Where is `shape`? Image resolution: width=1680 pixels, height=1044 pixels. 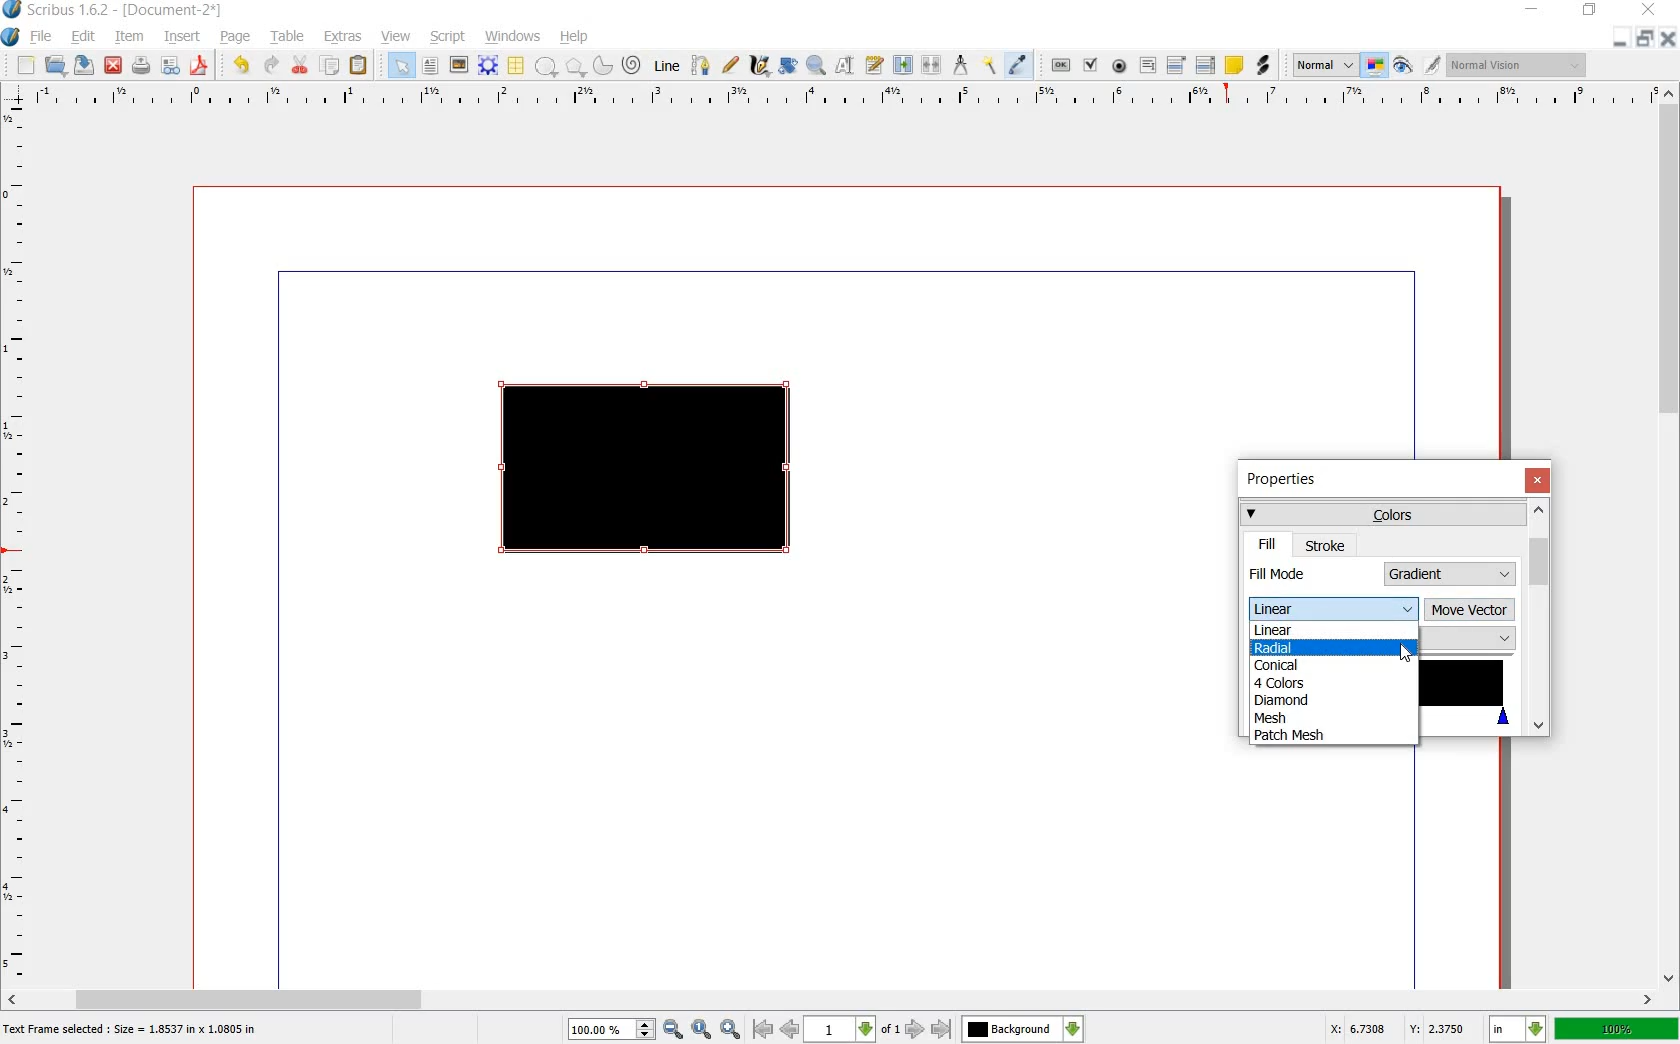
shape is located at coordinates (546, 67).